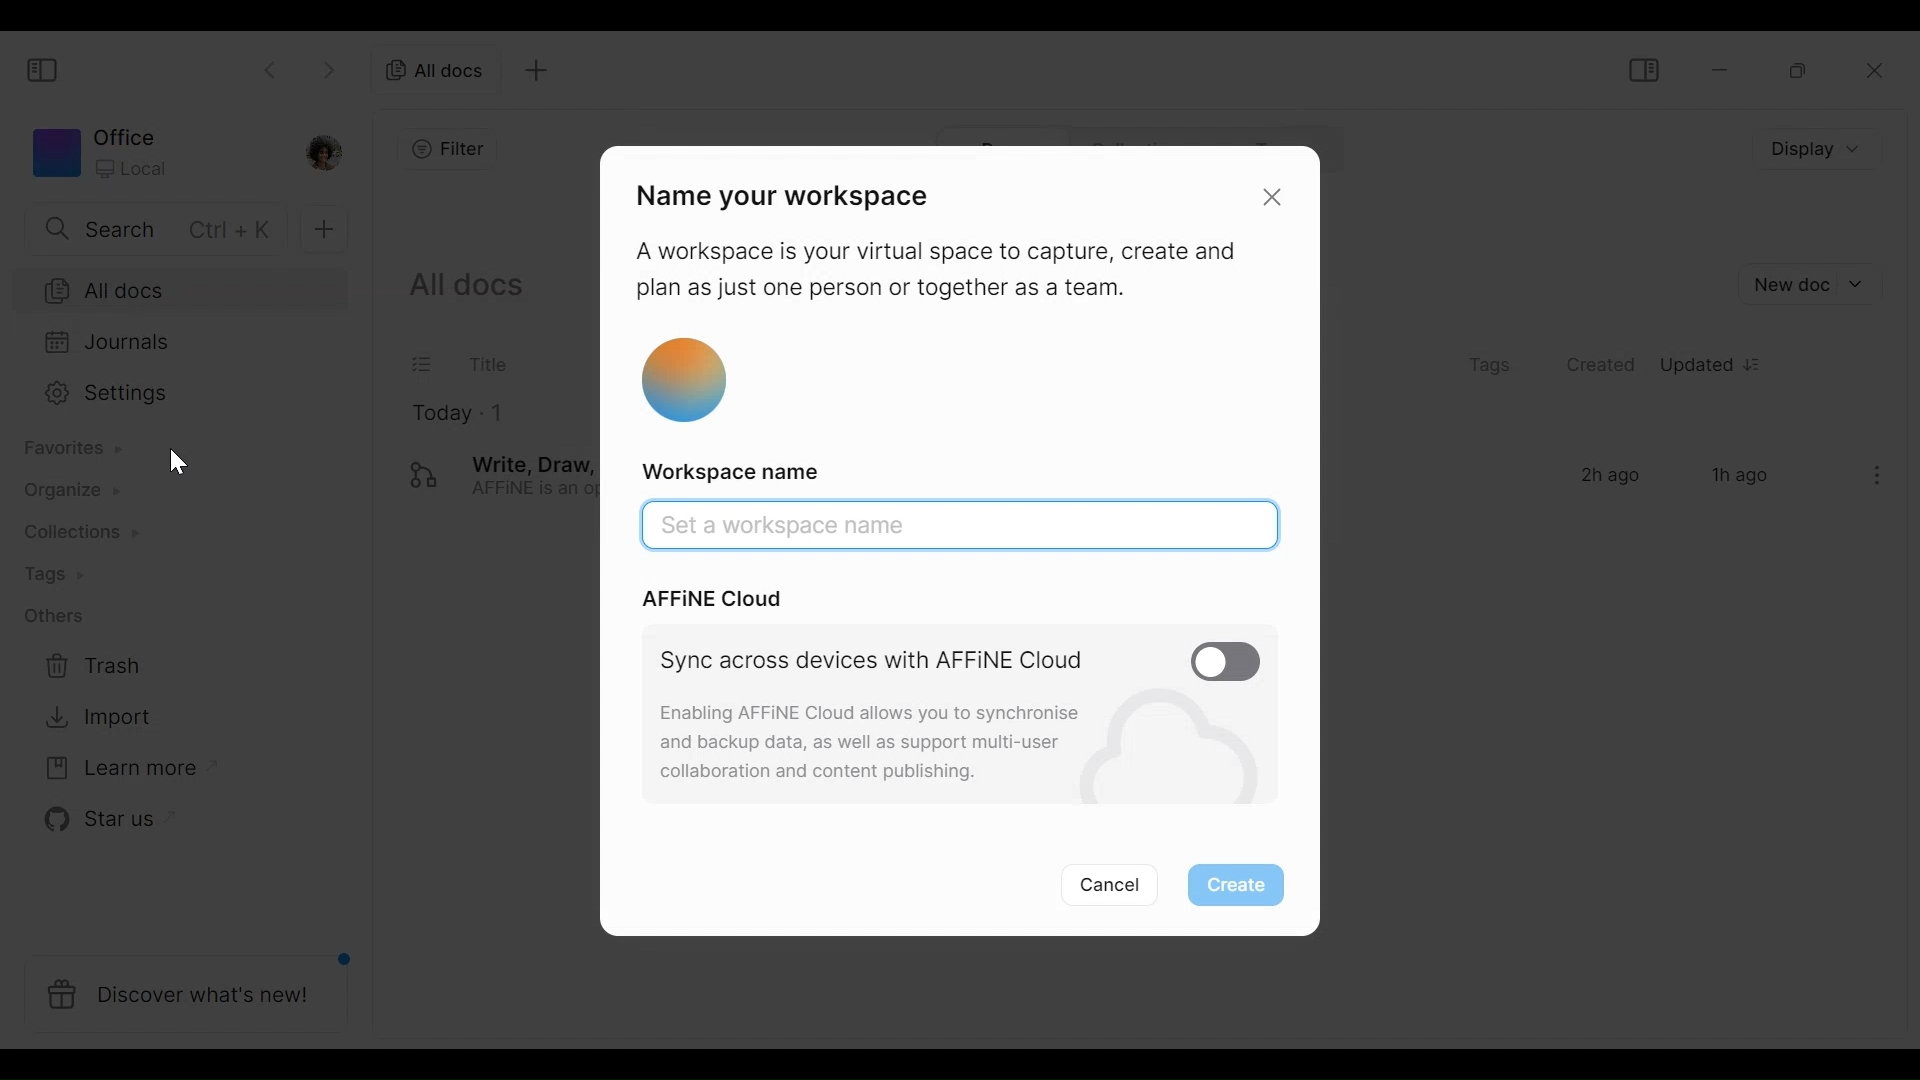  Describe the element at coordinates (51, 615) in the screenshot. I see `Others` at that location.